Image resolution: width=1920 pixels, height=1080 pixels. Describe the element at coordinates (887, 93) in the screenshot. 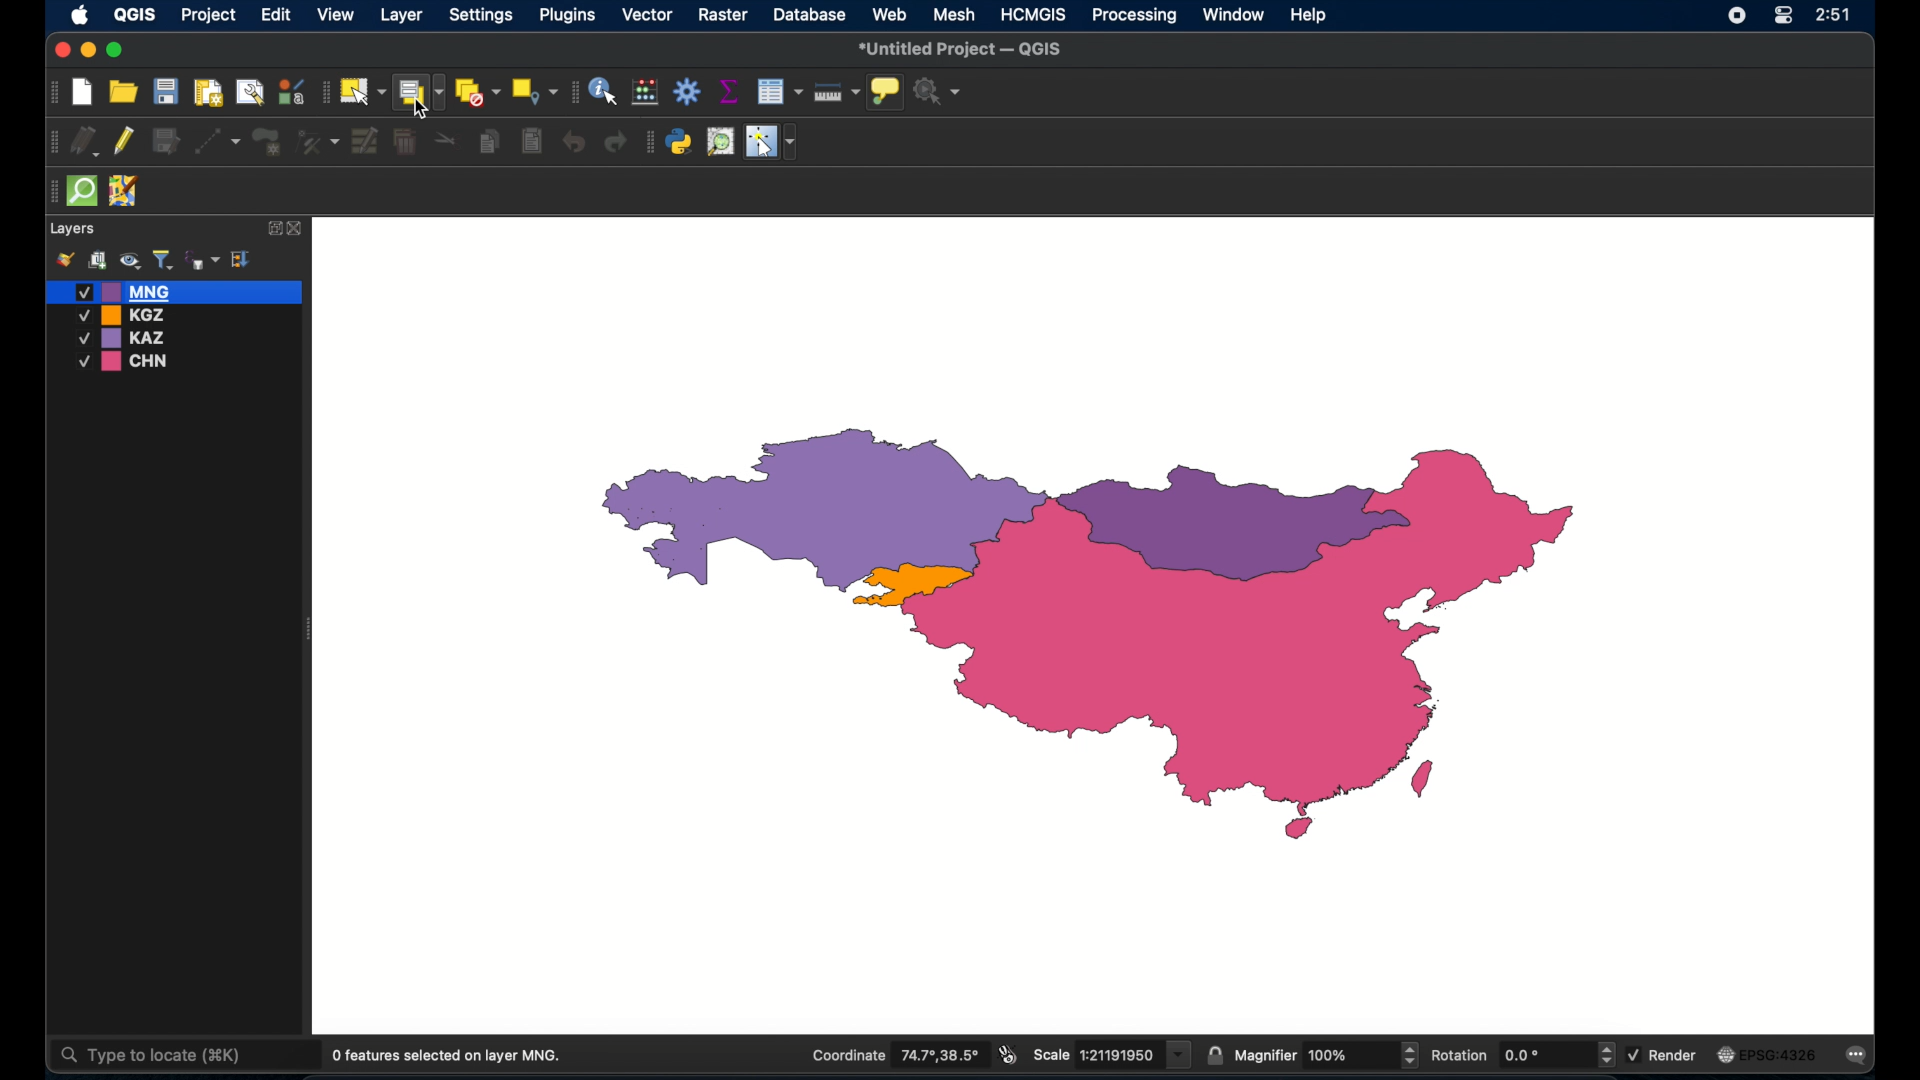

I see `show map tips` at that location.